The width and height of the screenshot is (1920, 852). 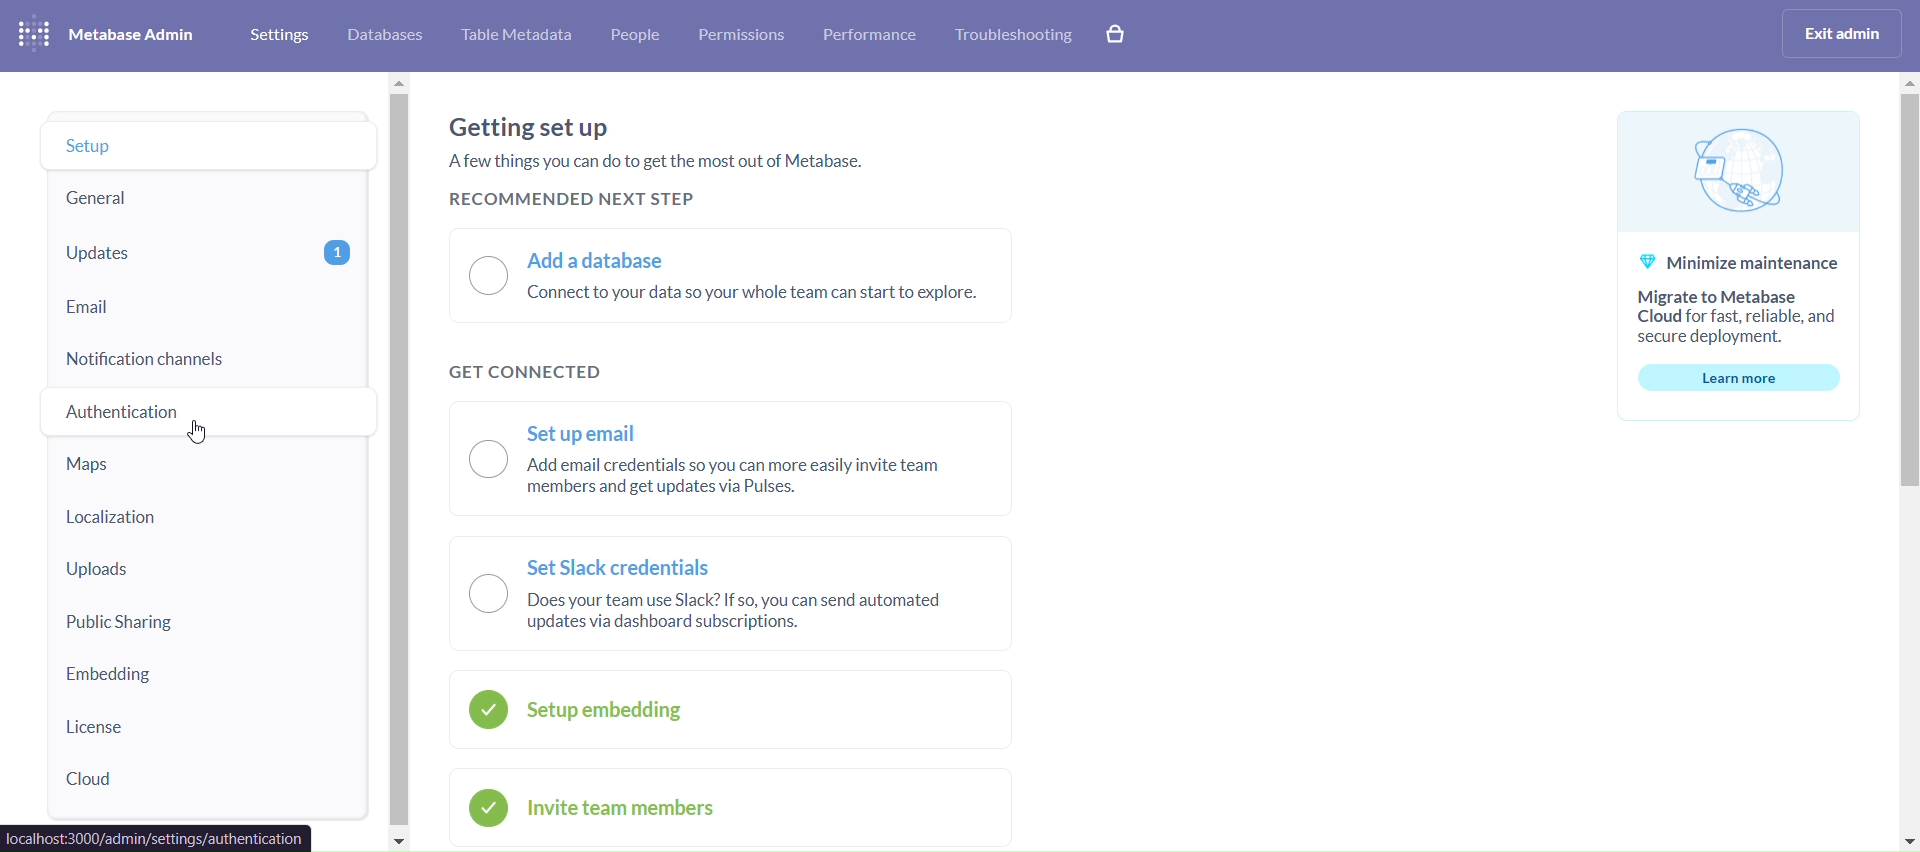 I want to click on database, so click(x=388, y=35).